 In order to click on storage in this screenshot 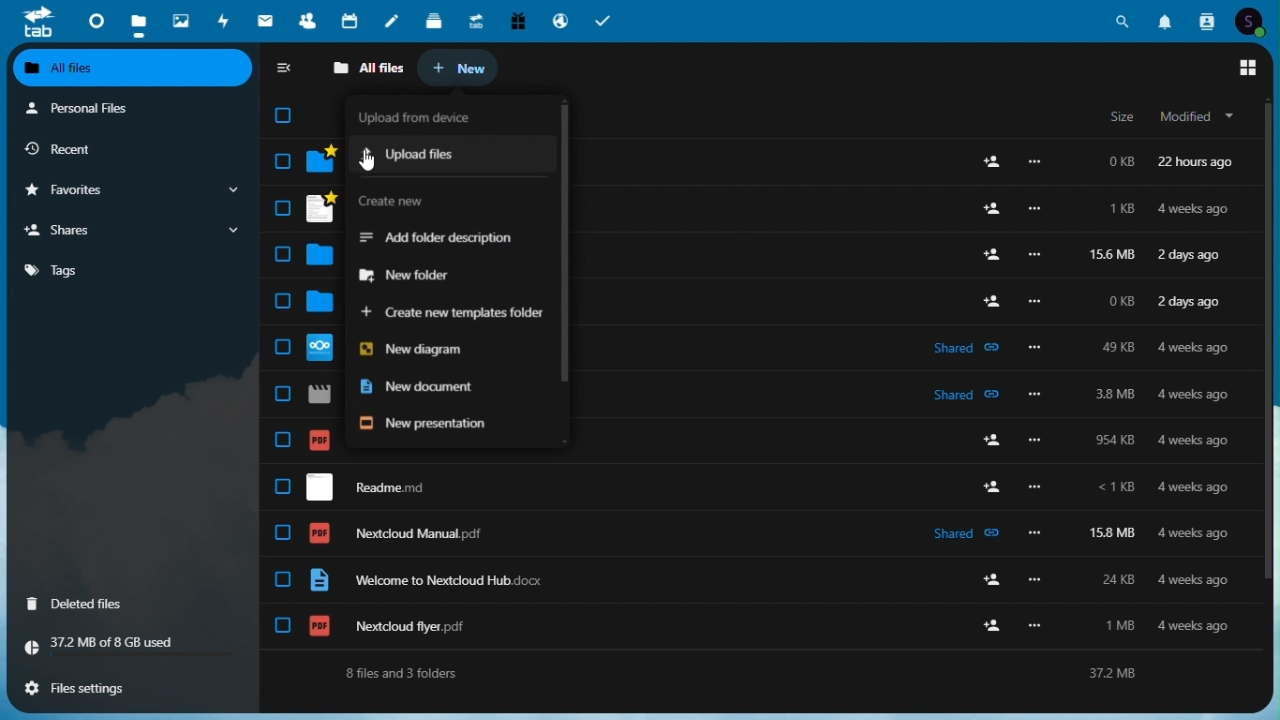, I will do `click(133, 644)`.